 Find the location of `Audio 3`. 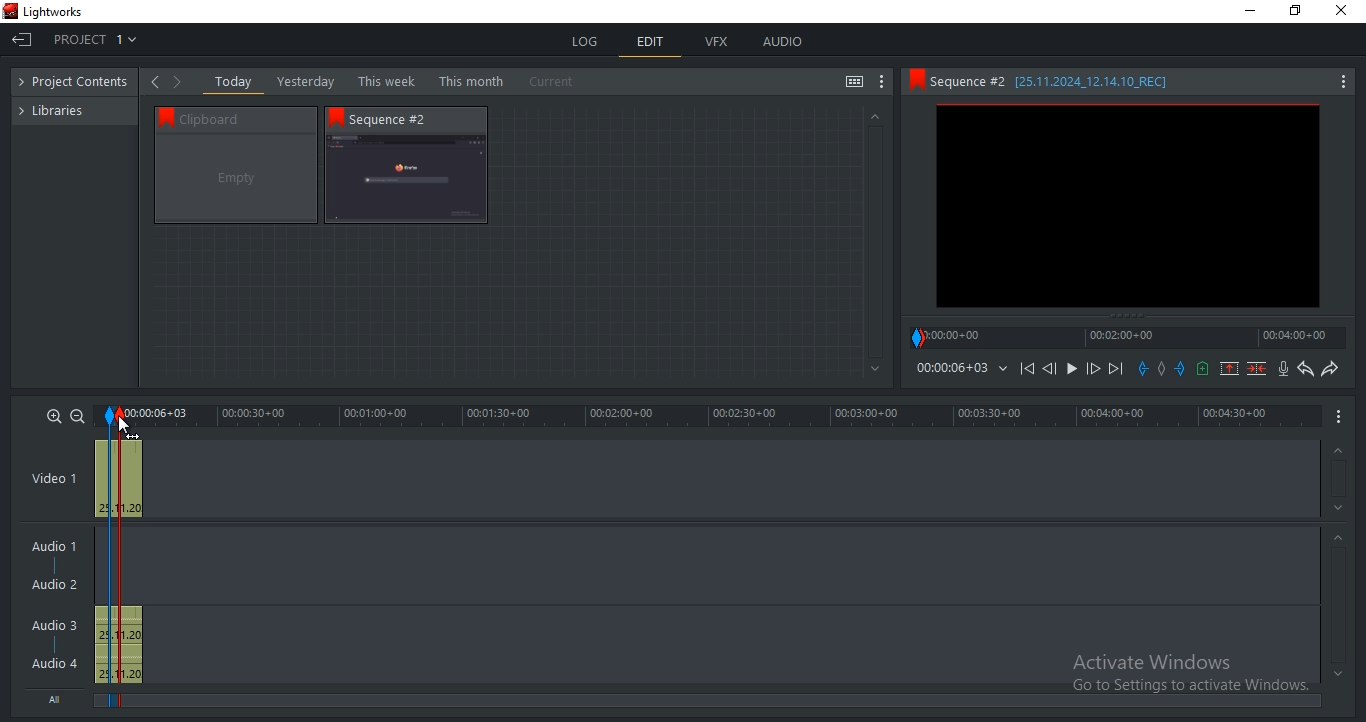

Audio 3 is located at coordinates (61, 625).